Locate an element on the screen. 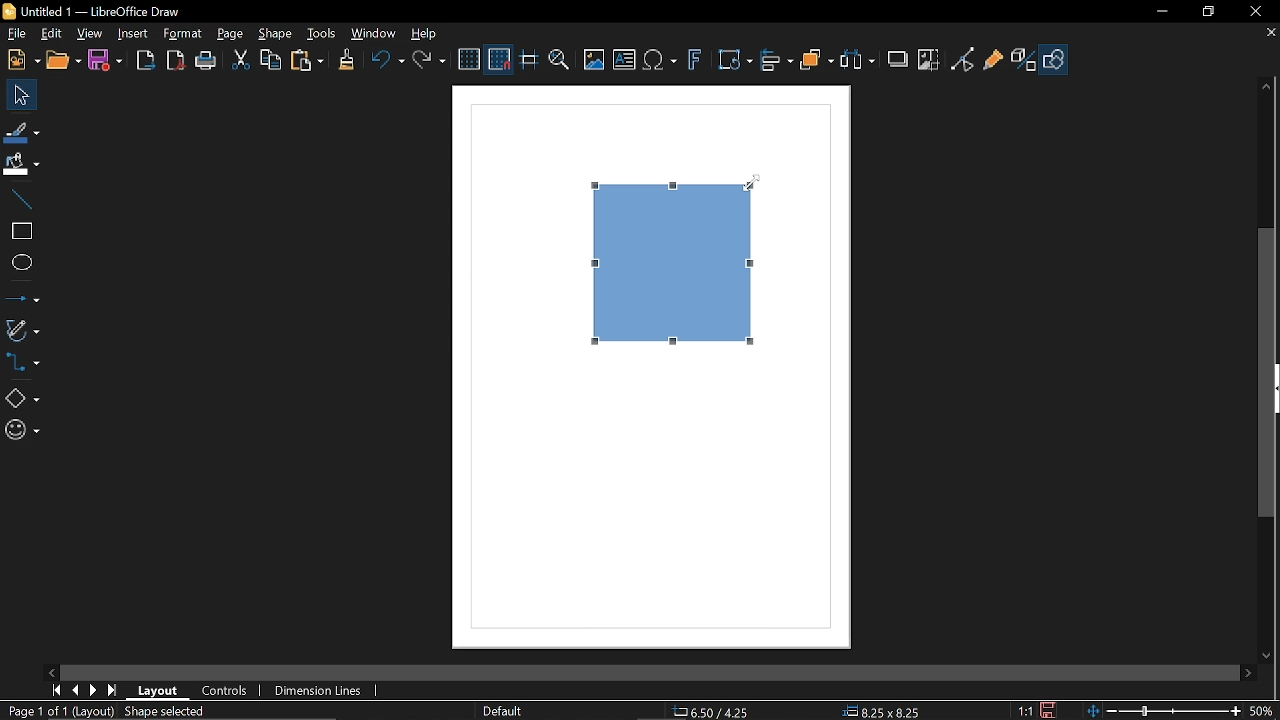  Move right is located at coordinates (1248, 672).